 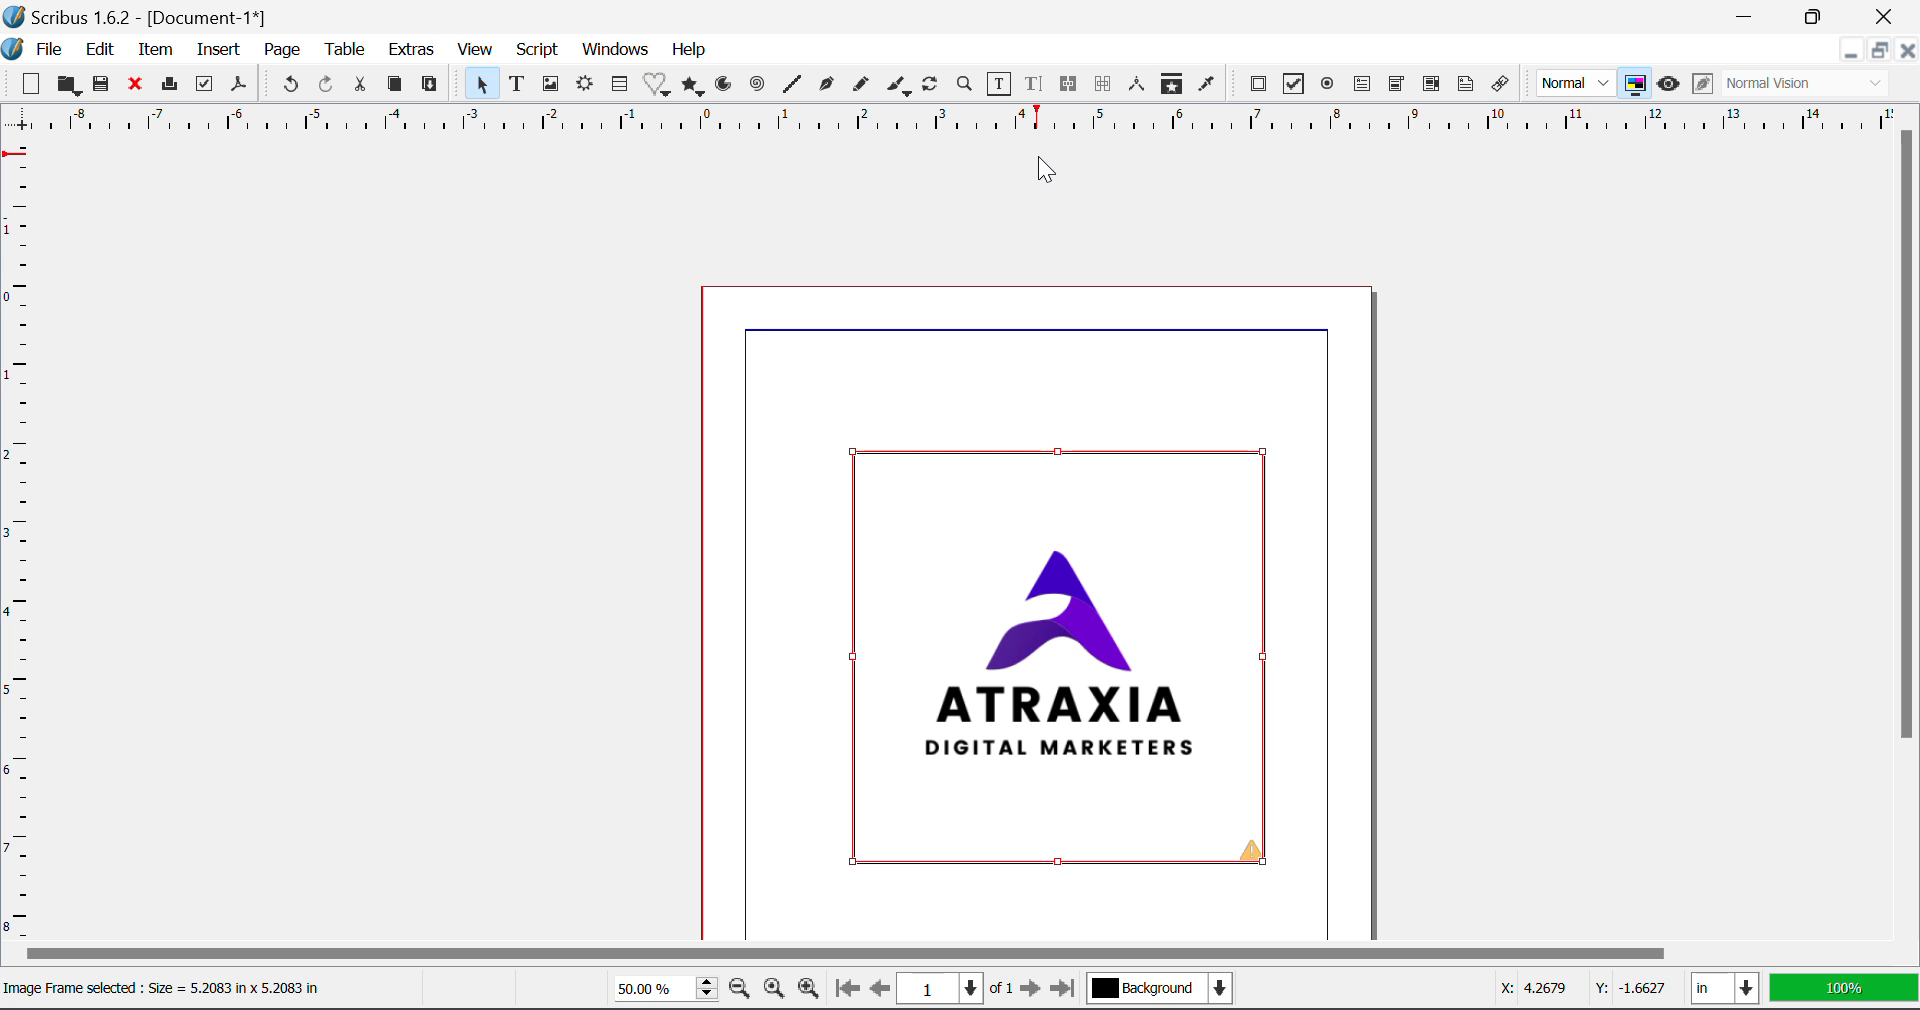 I want to click on Image Frame, so click(x=551, y=87).